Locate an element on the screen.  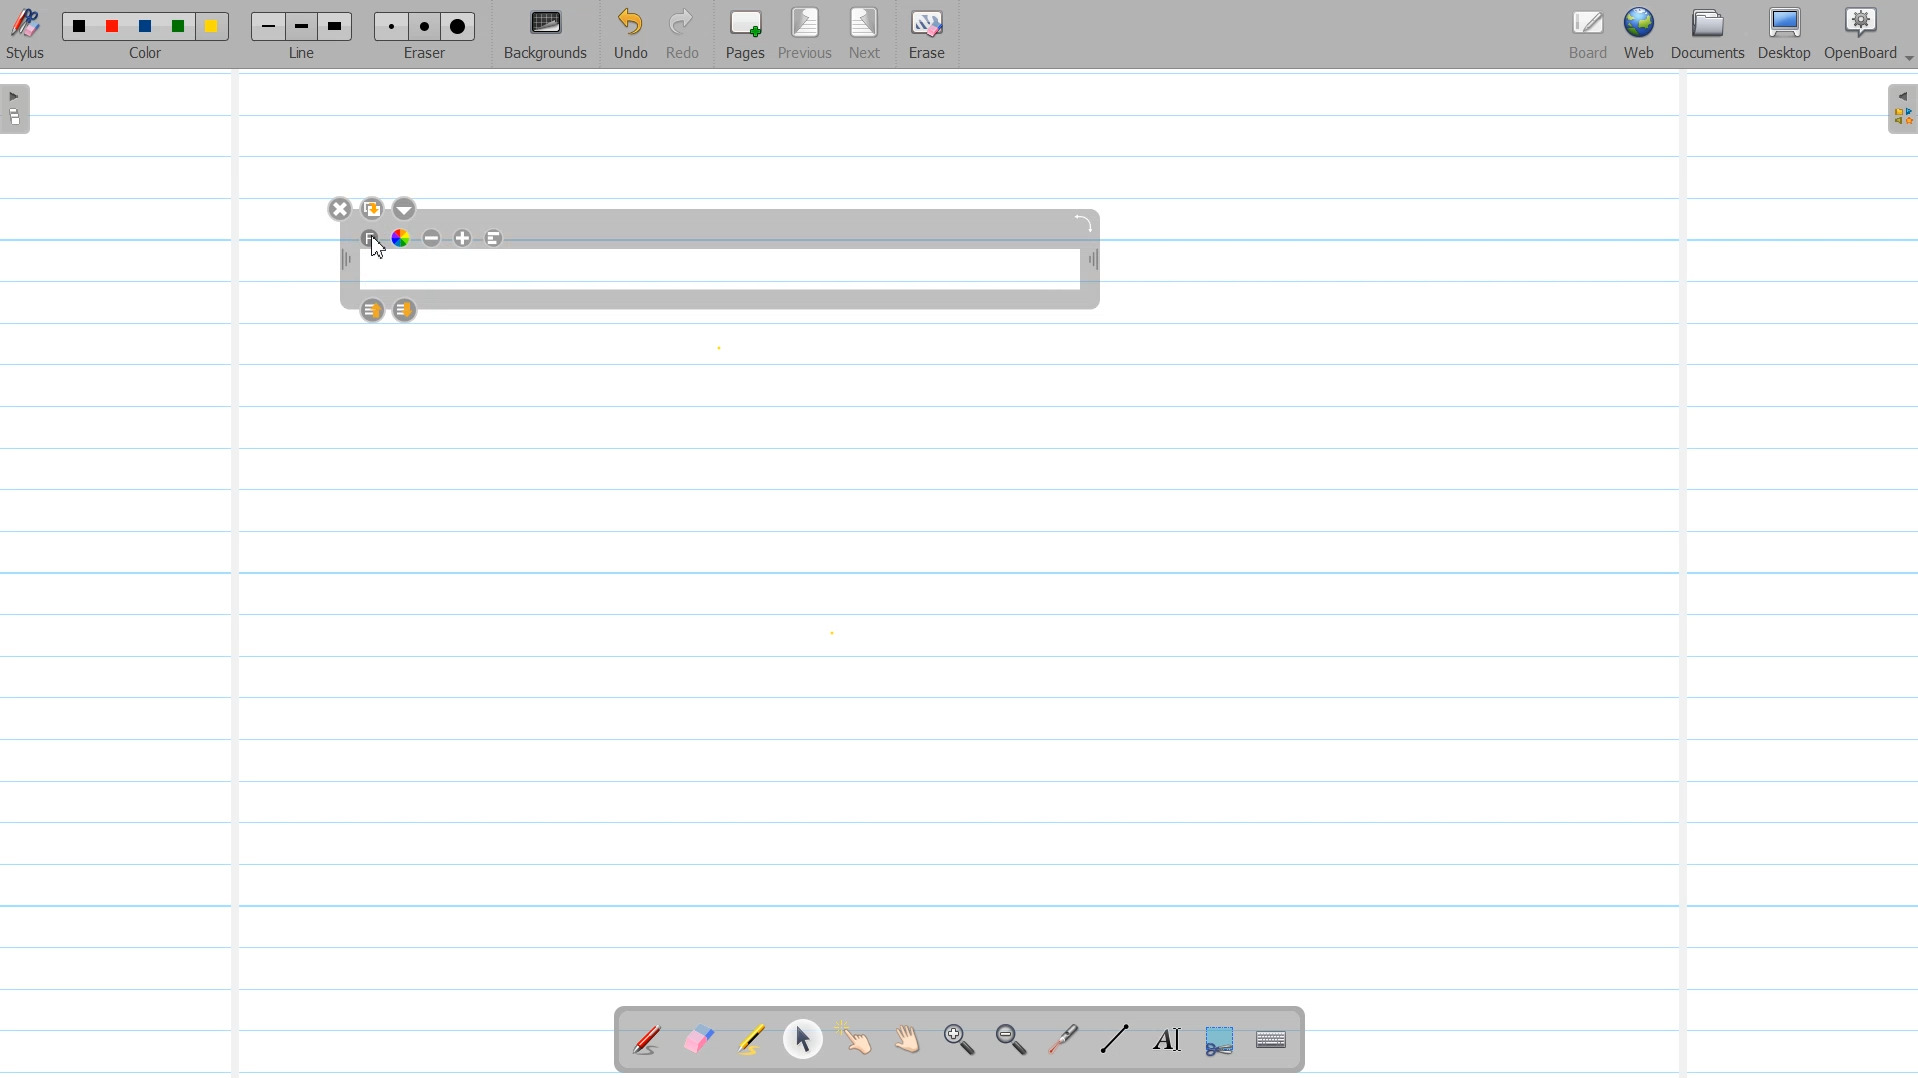
Drop Down Box is located at coordinates (1906, 59).